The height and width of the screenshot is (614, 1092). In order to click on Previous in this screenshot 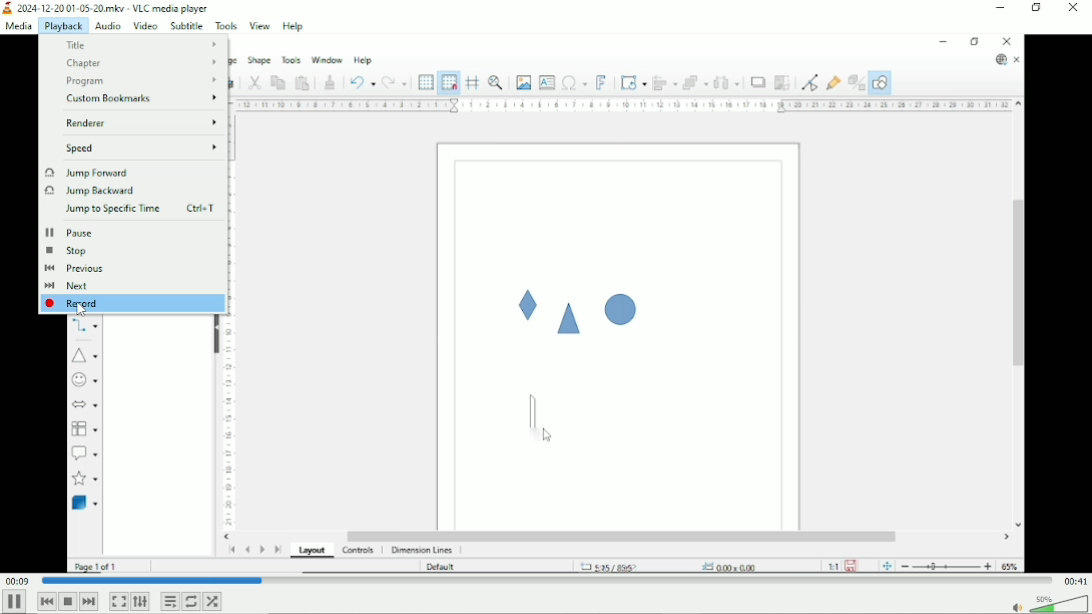, I will do `click(128, 268)`.